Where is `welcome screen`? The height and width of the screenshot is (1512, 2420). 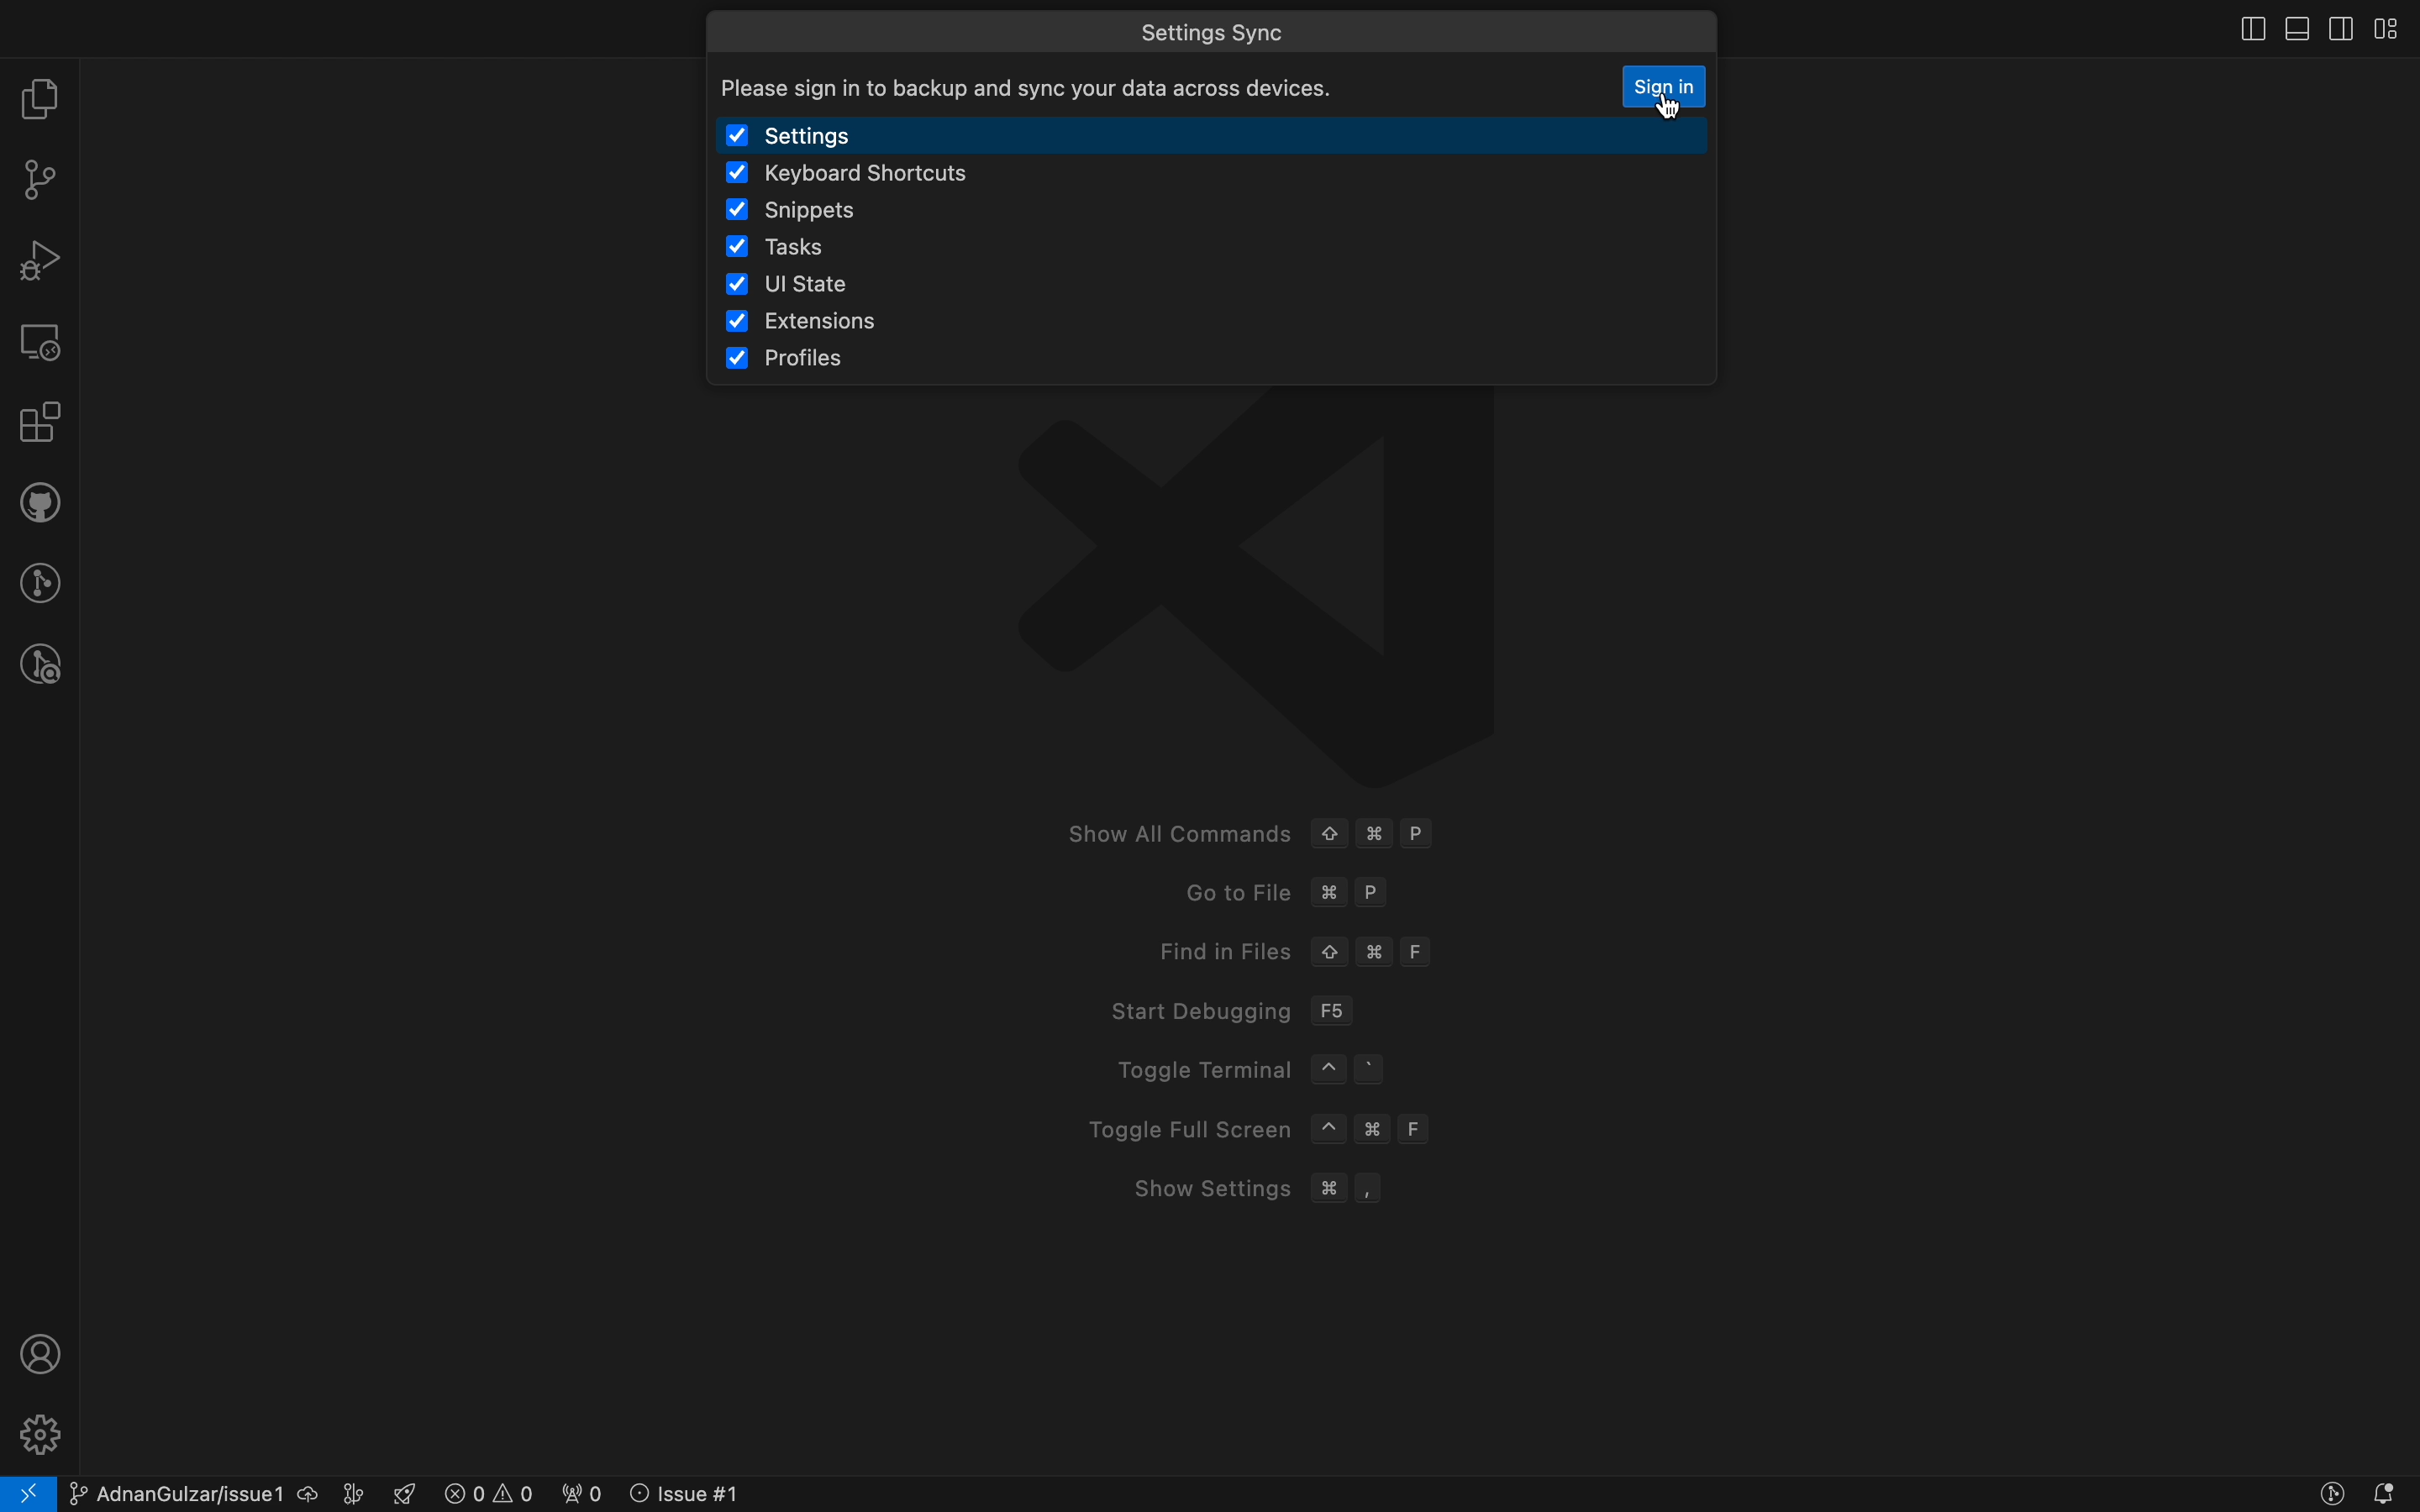 welcome screen is located at coordinates (1260, 964).